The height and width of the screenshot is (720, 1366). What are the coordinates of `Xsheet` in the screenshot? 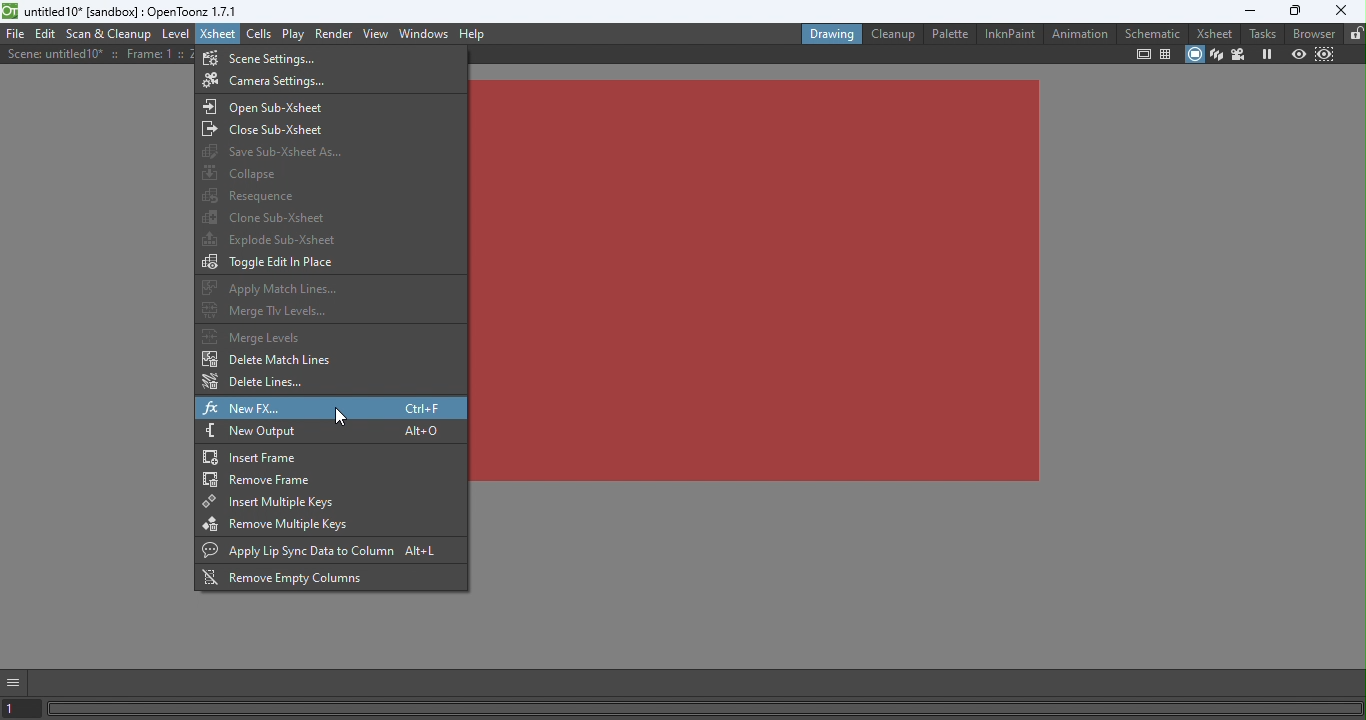 It's located at (219, 33).